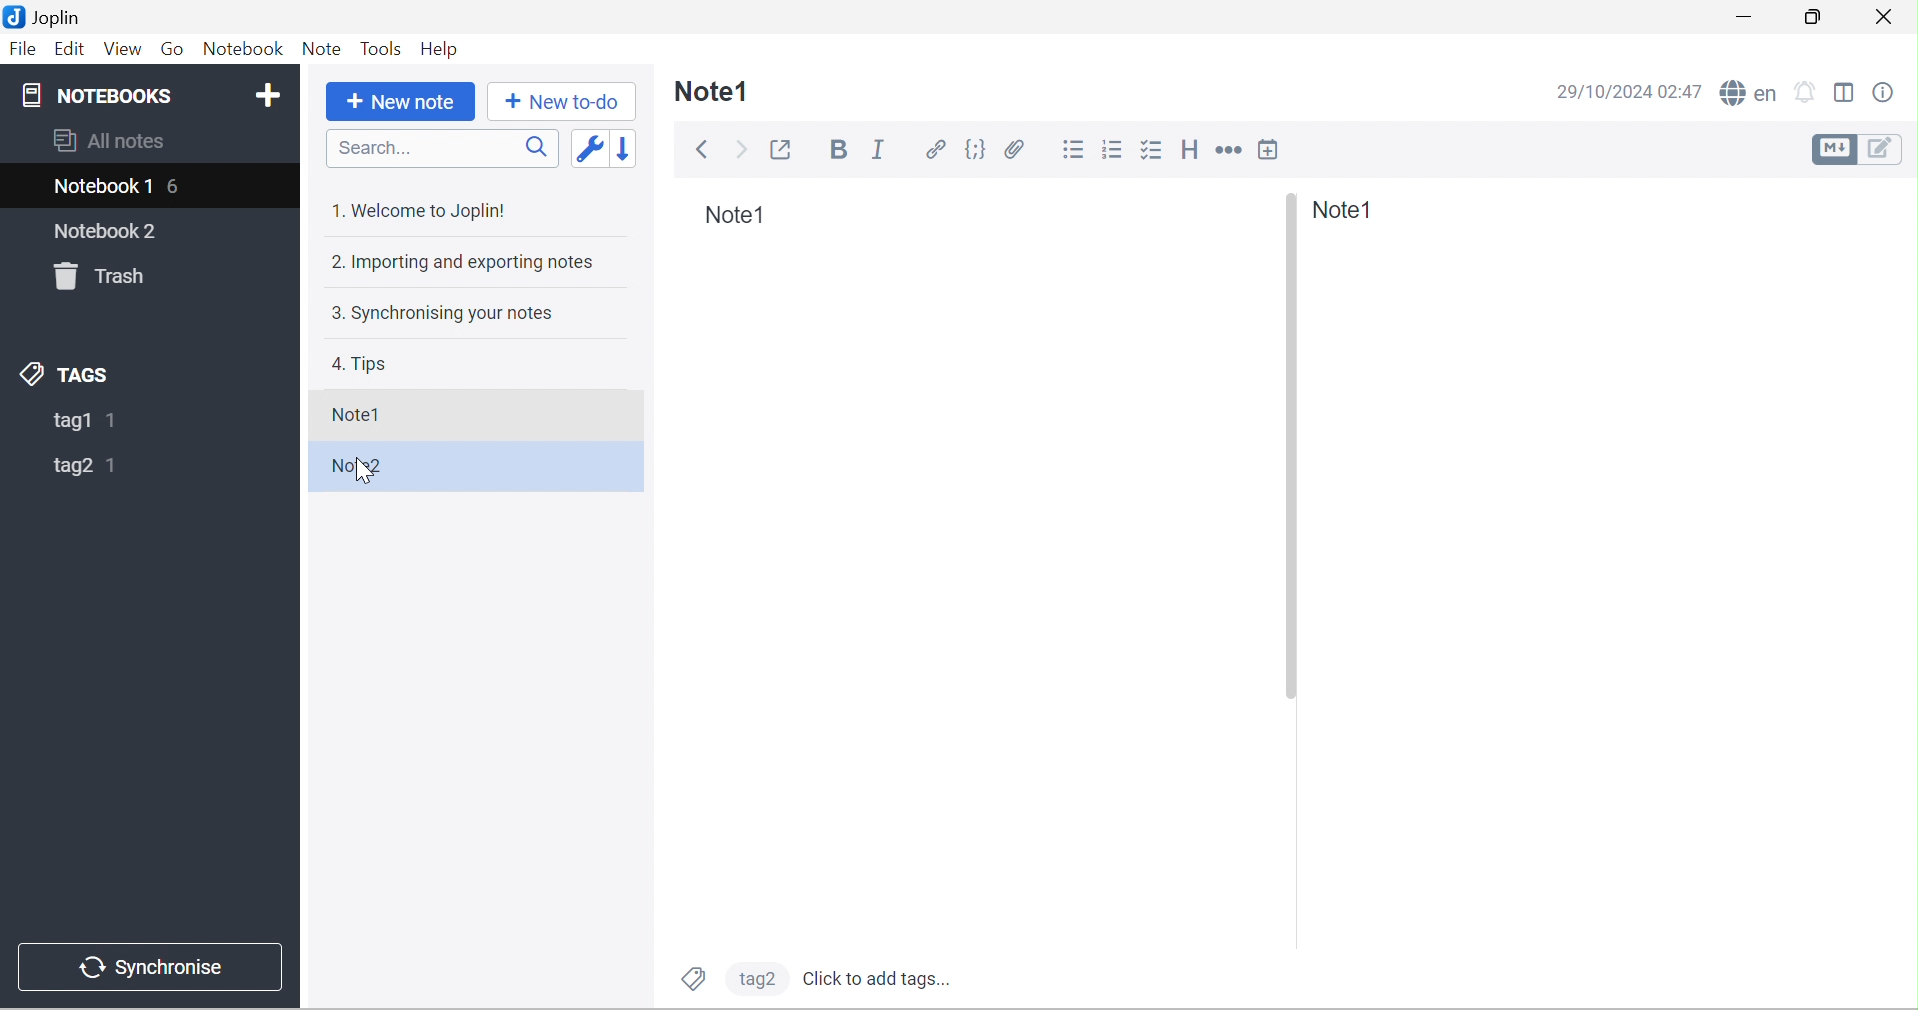 The width and height of the screenshot is (1918, 1010). What do you see at coordinates (447, 51) in the screenshot?
I see `Help` at bounding box center [447, 51].